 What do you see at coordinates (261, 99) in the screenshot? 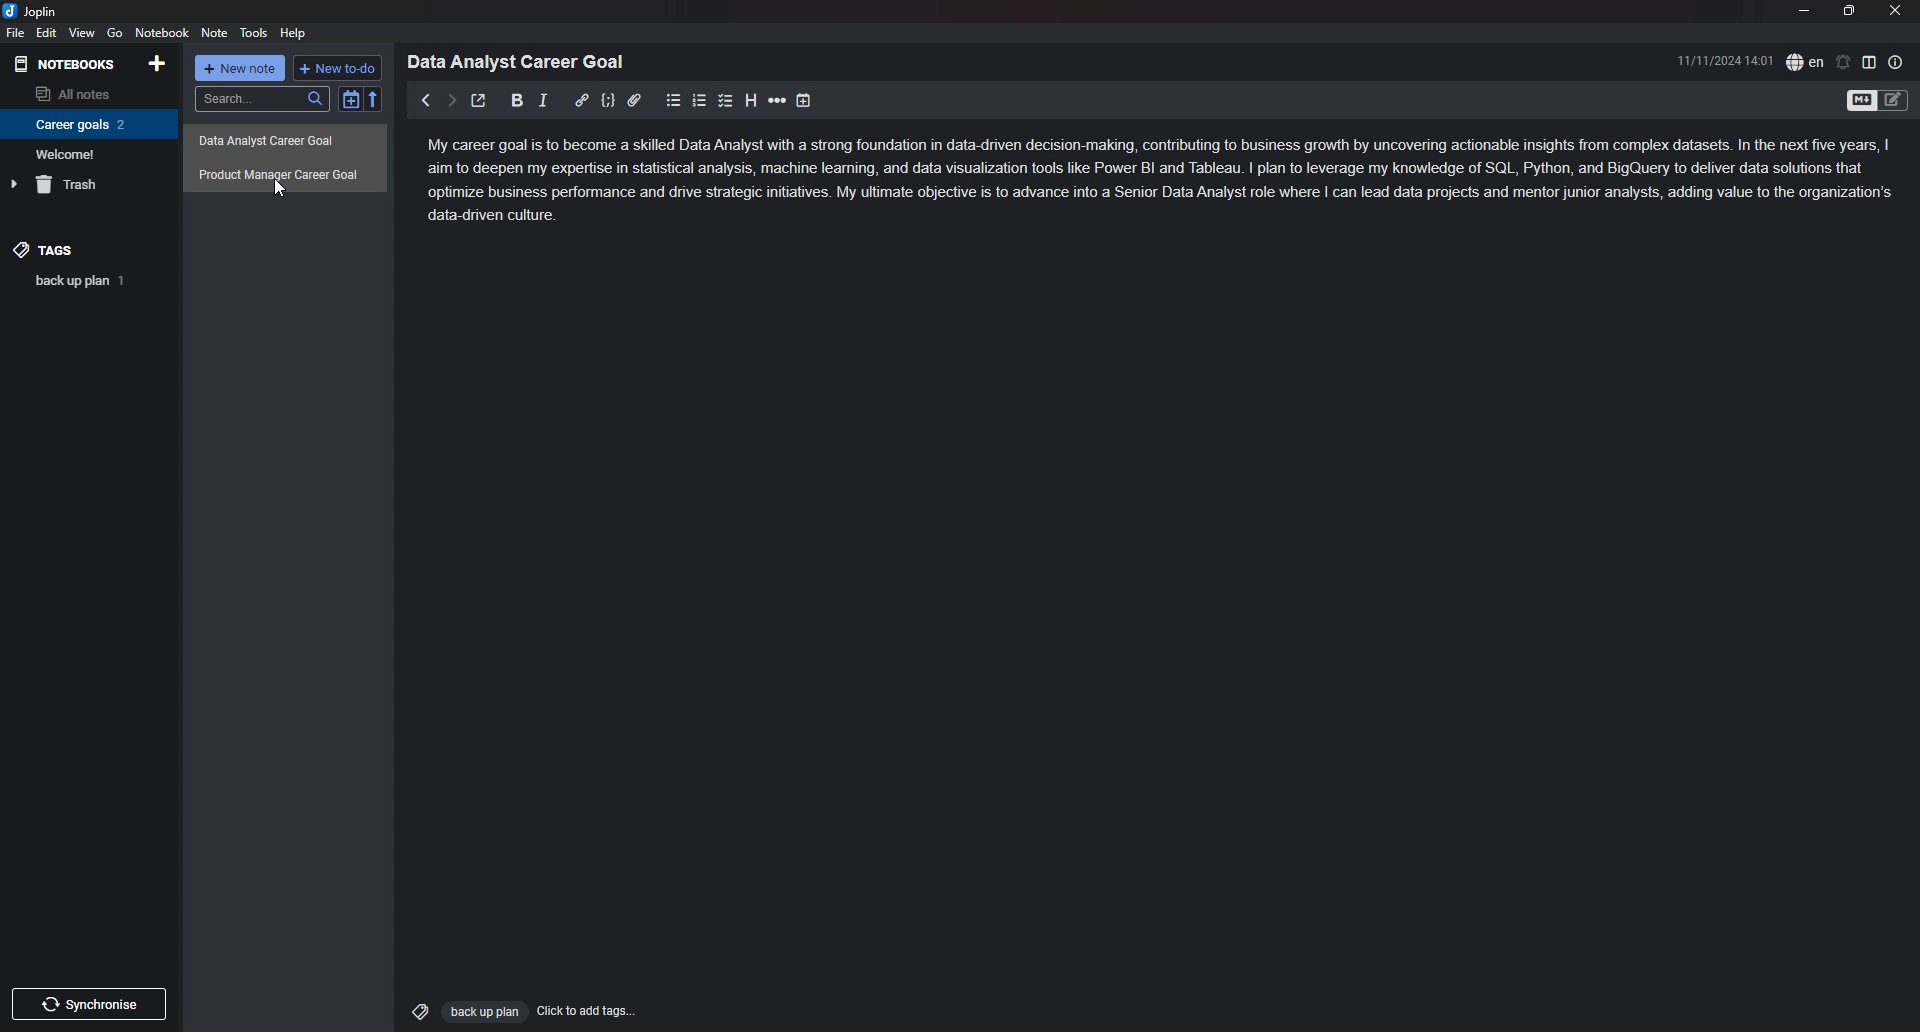
I see `search...` at bounding box center [261, 99].